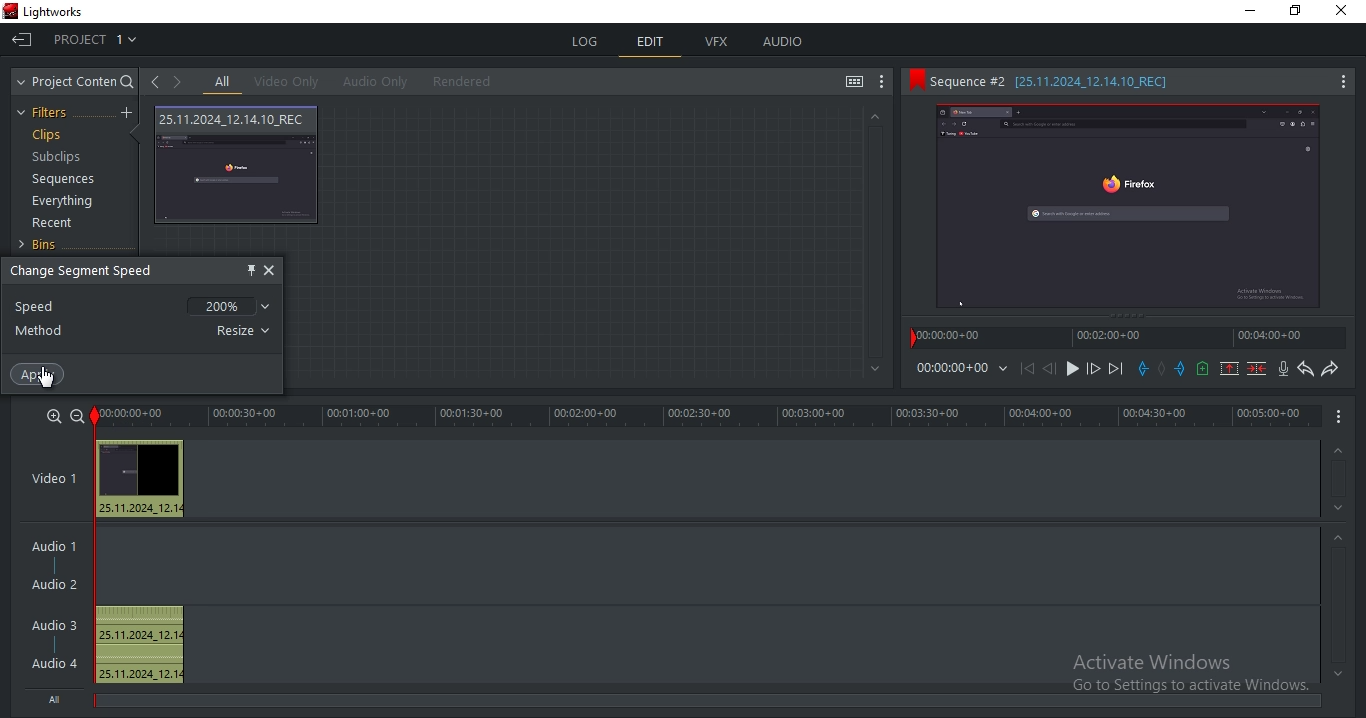 The image size is (1366, 718). Describe the element at coordinates (270, 270) in the screenshot. I see `close` at that location.